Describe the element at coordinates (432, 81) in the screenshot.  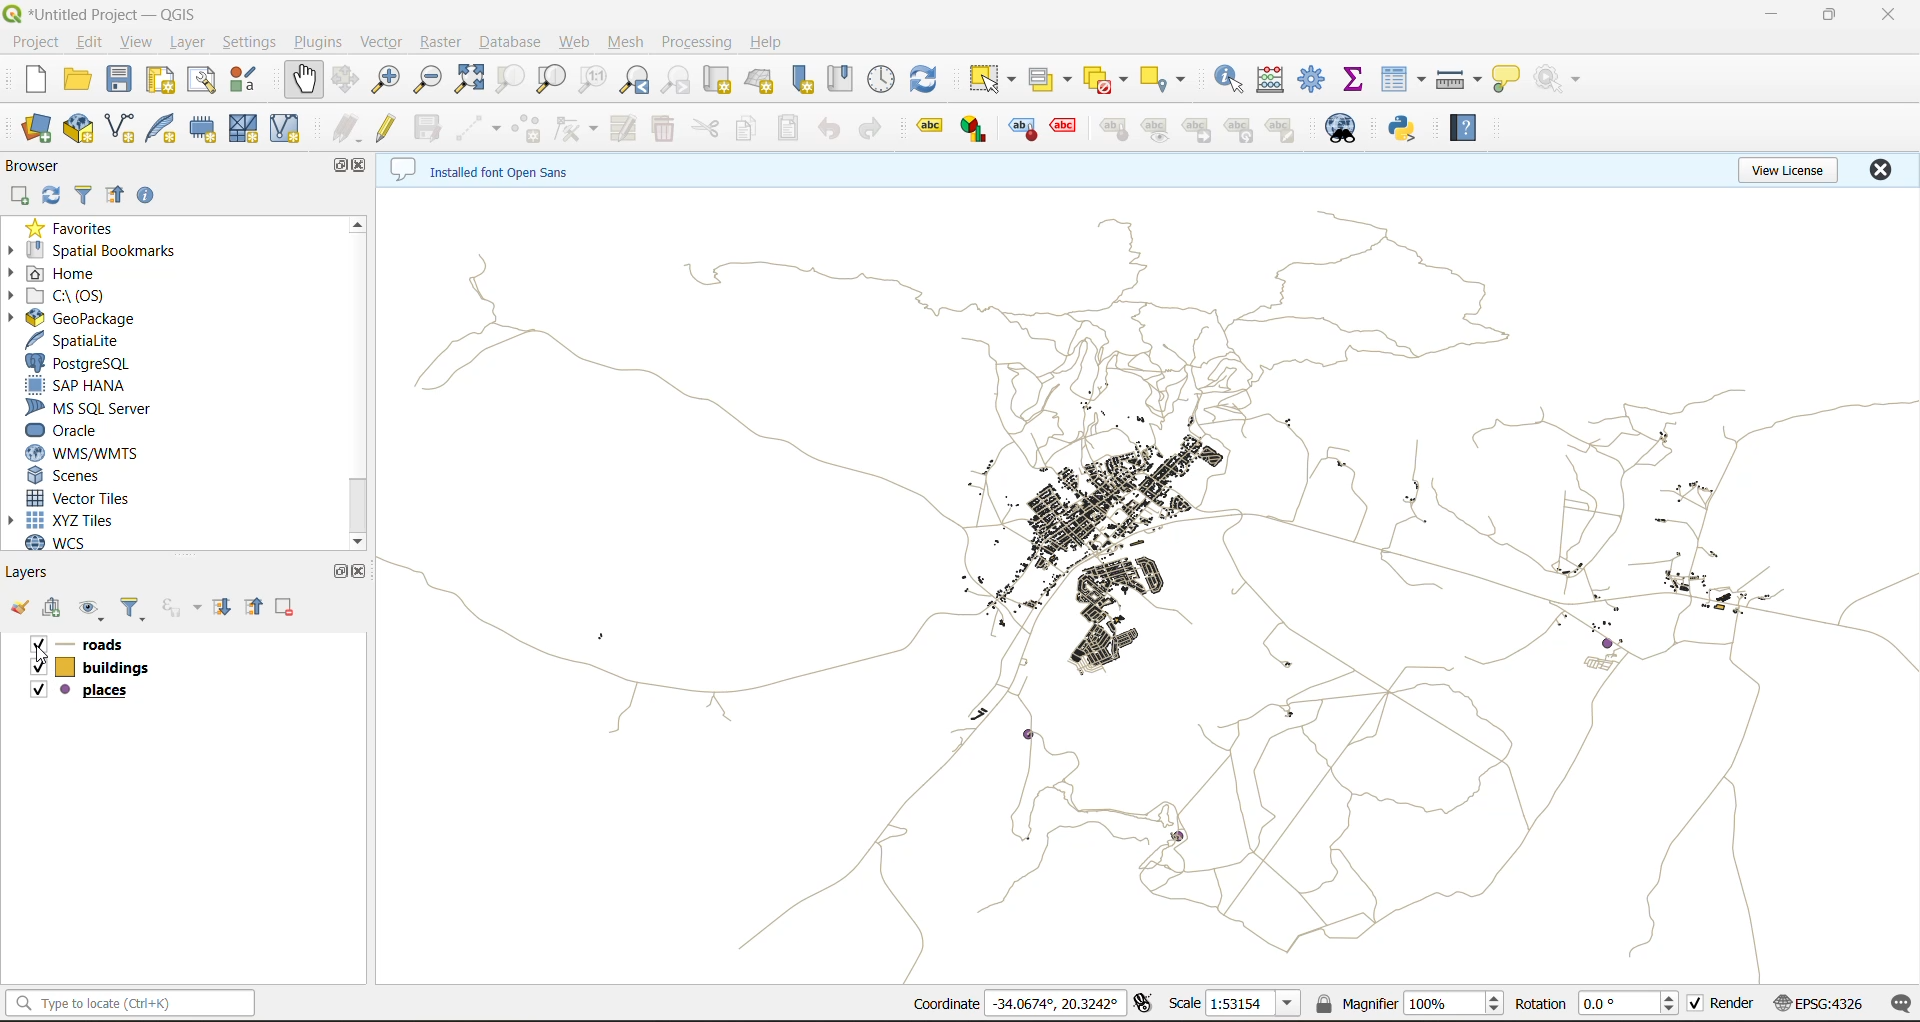
I see `zoom out` at that location.